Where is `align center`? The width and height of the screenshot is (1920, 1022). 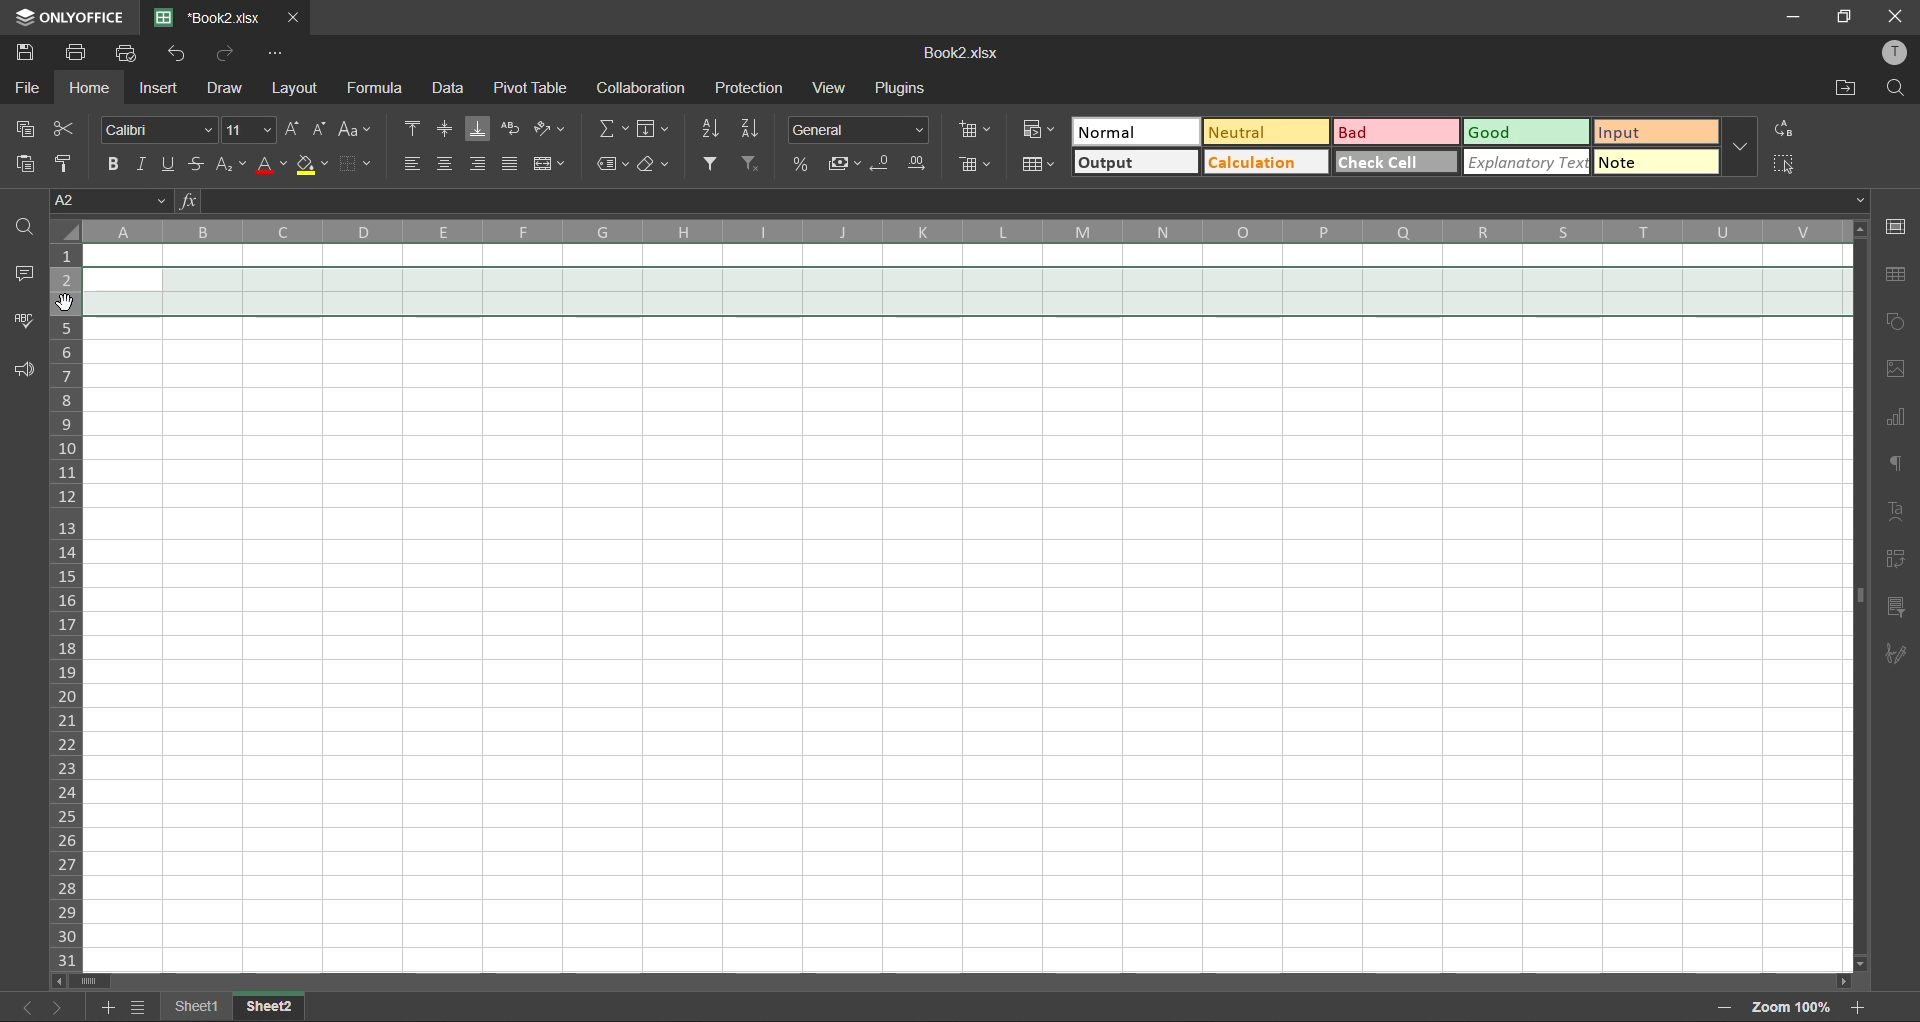
align center is located at coordinates (447, 164).